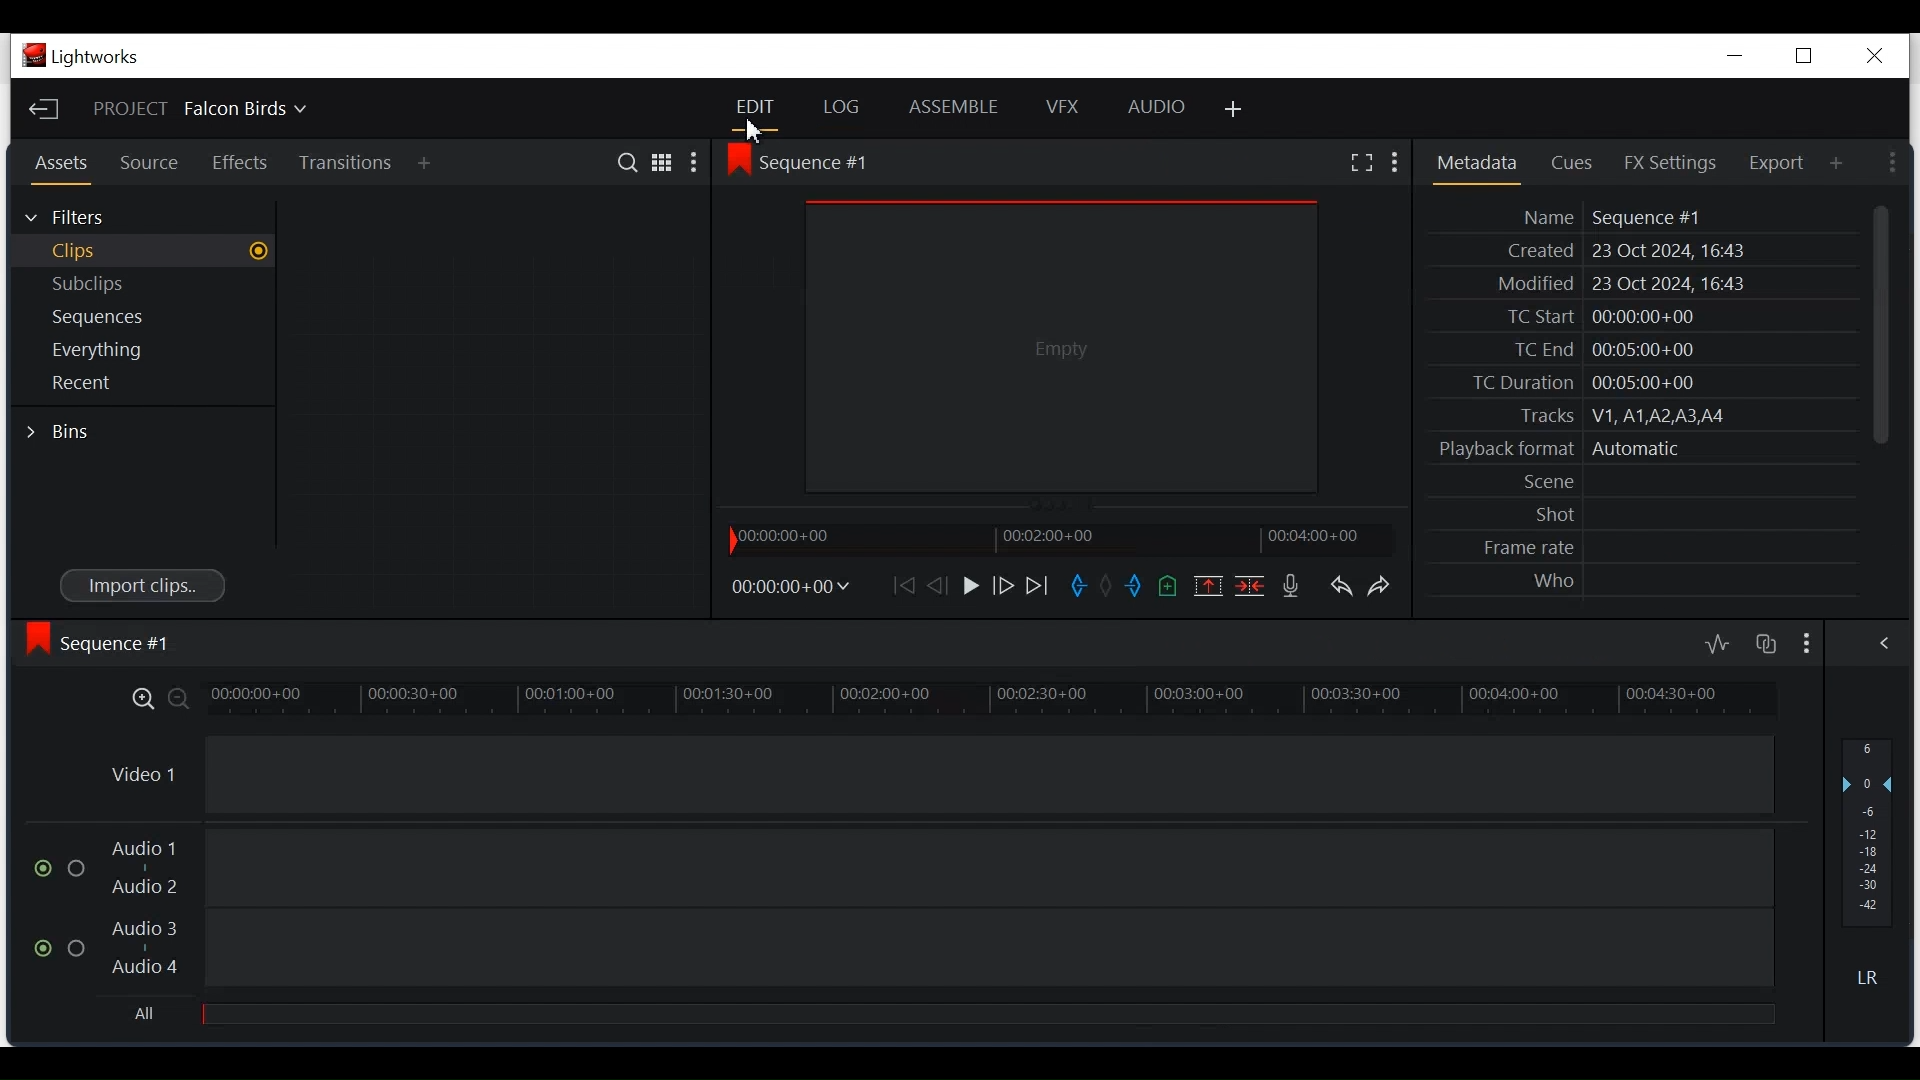 Image resolution: width=1920 pixels, height=1080 pixels. What do you see at coordinates (1054, 539) in the screenshot?
I see `Timeline` at bounding box center [1054, 539].